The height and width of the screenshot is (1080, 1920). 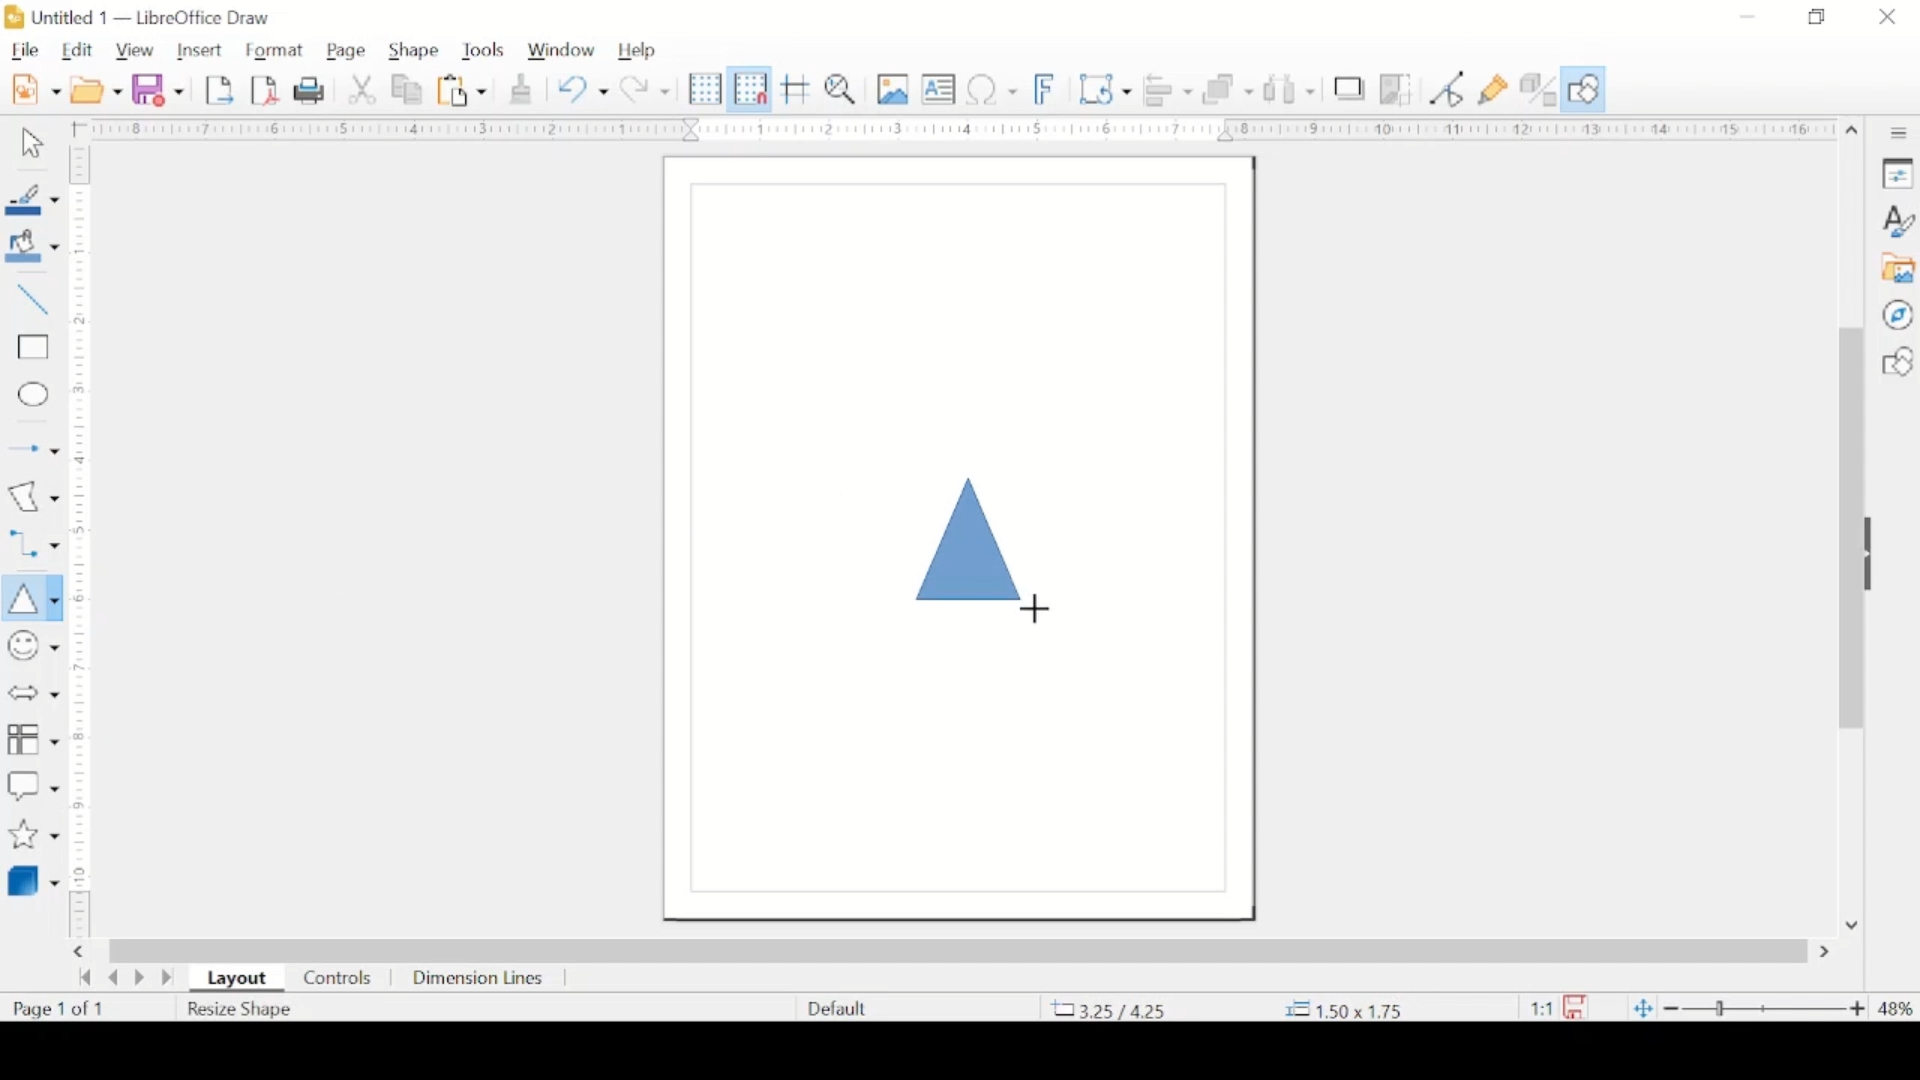 I want to click on cut, so click(x=362, y=90).